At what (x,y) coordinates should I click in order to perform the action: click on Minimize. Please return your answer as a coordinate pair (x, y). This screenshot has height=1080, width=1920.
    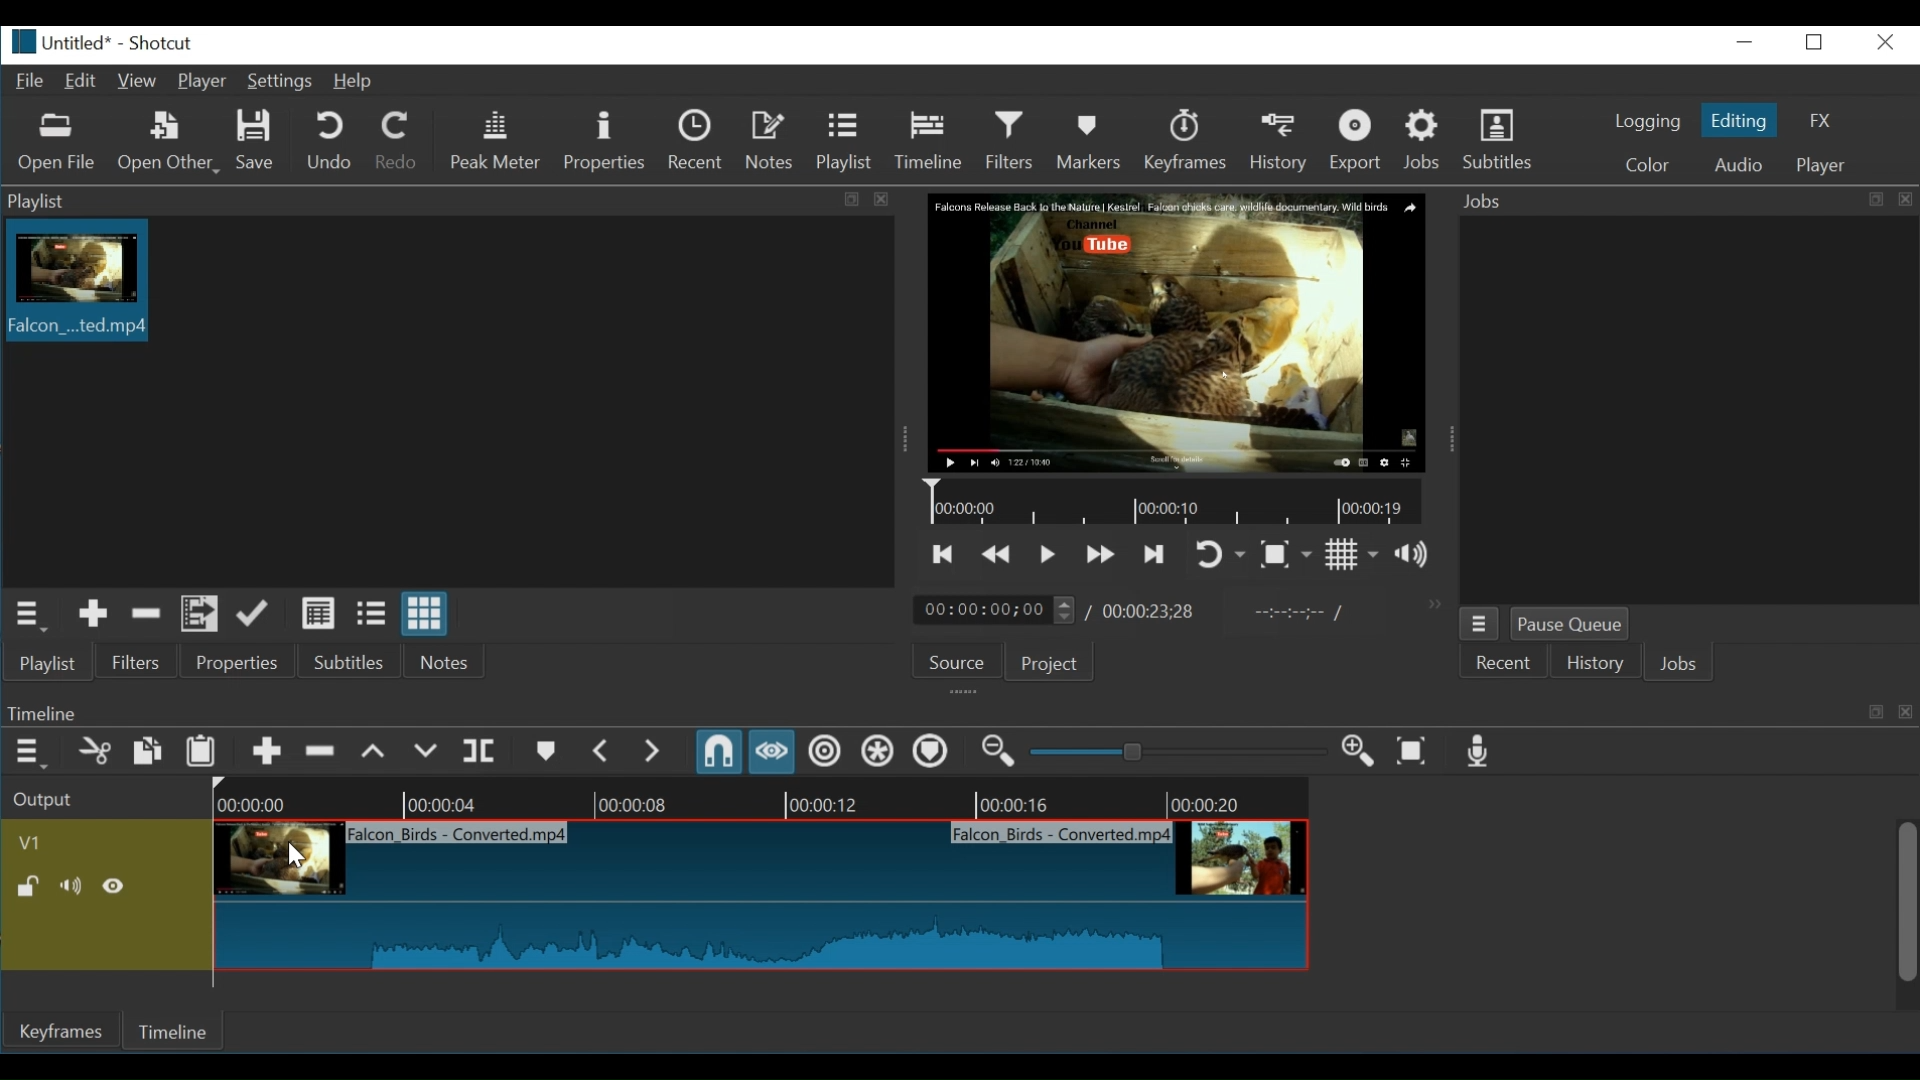
    Looking at the image, I should click on (1747, 42).